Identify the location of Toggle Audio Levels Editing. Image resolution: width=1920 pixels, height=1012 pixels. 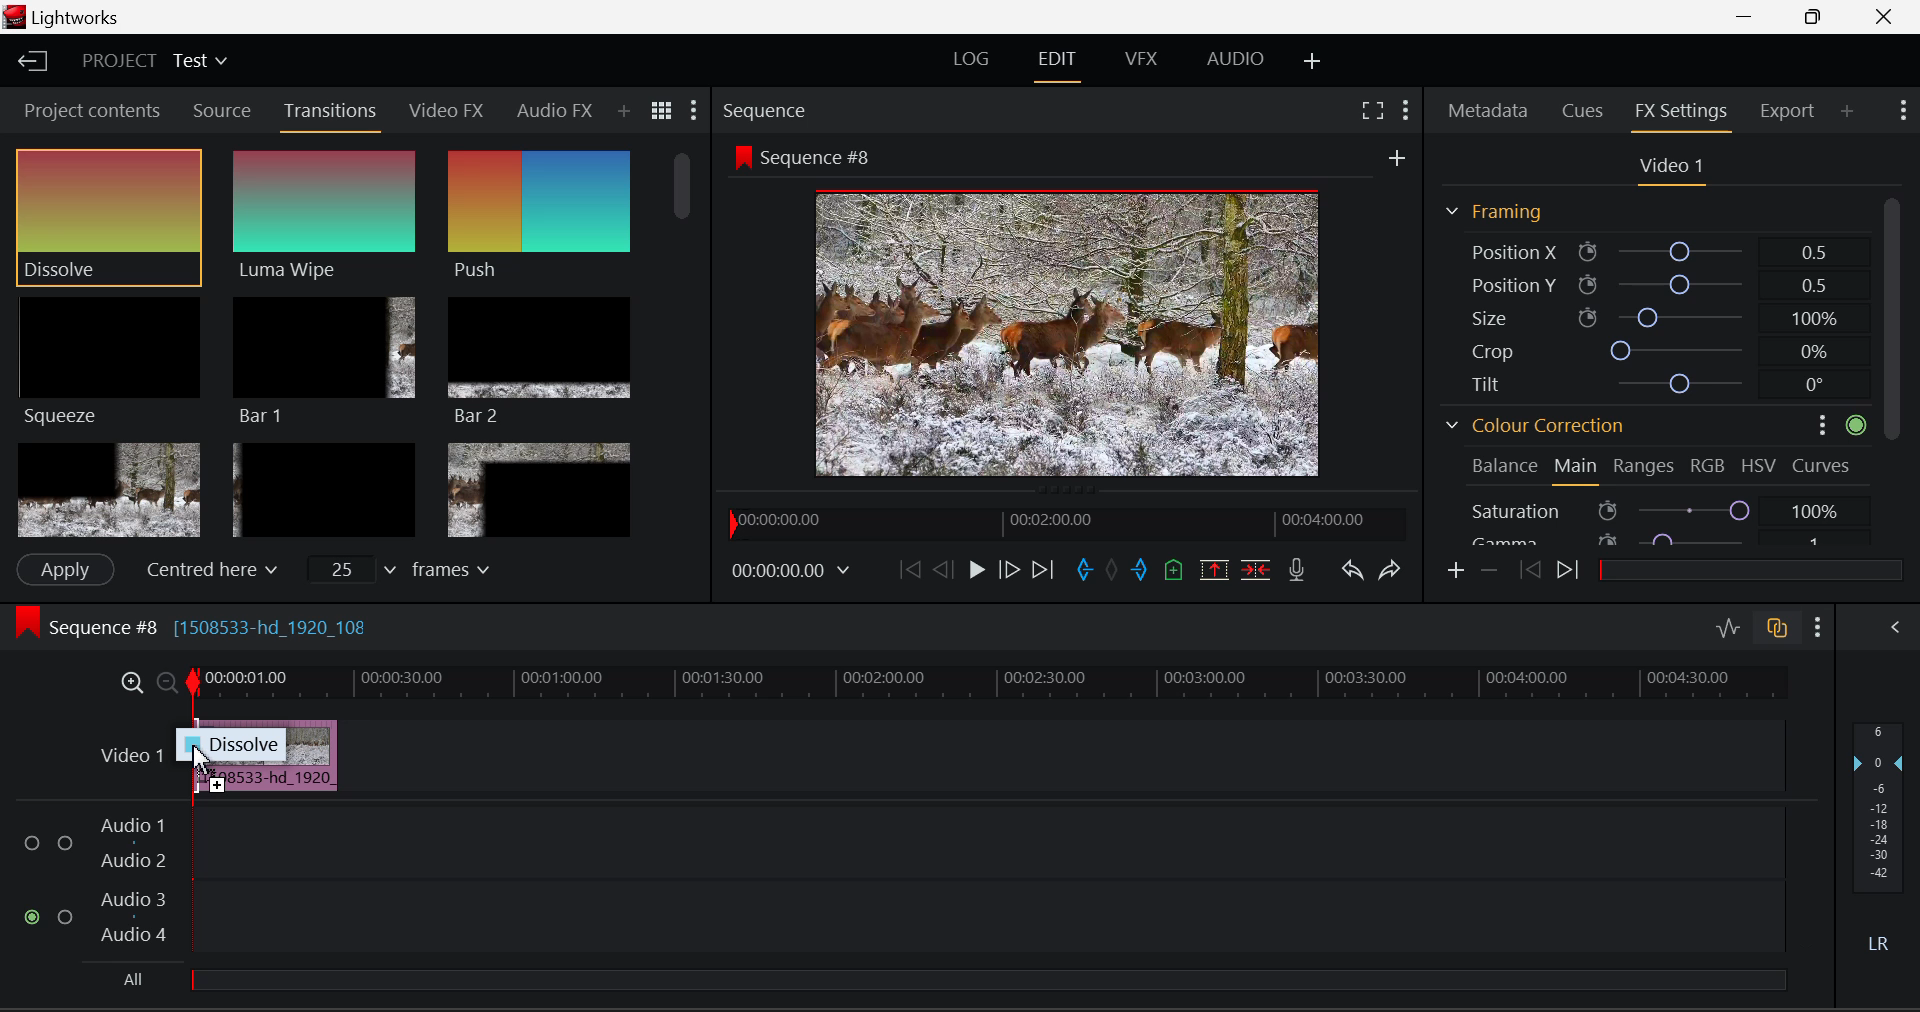
(1727, 632).